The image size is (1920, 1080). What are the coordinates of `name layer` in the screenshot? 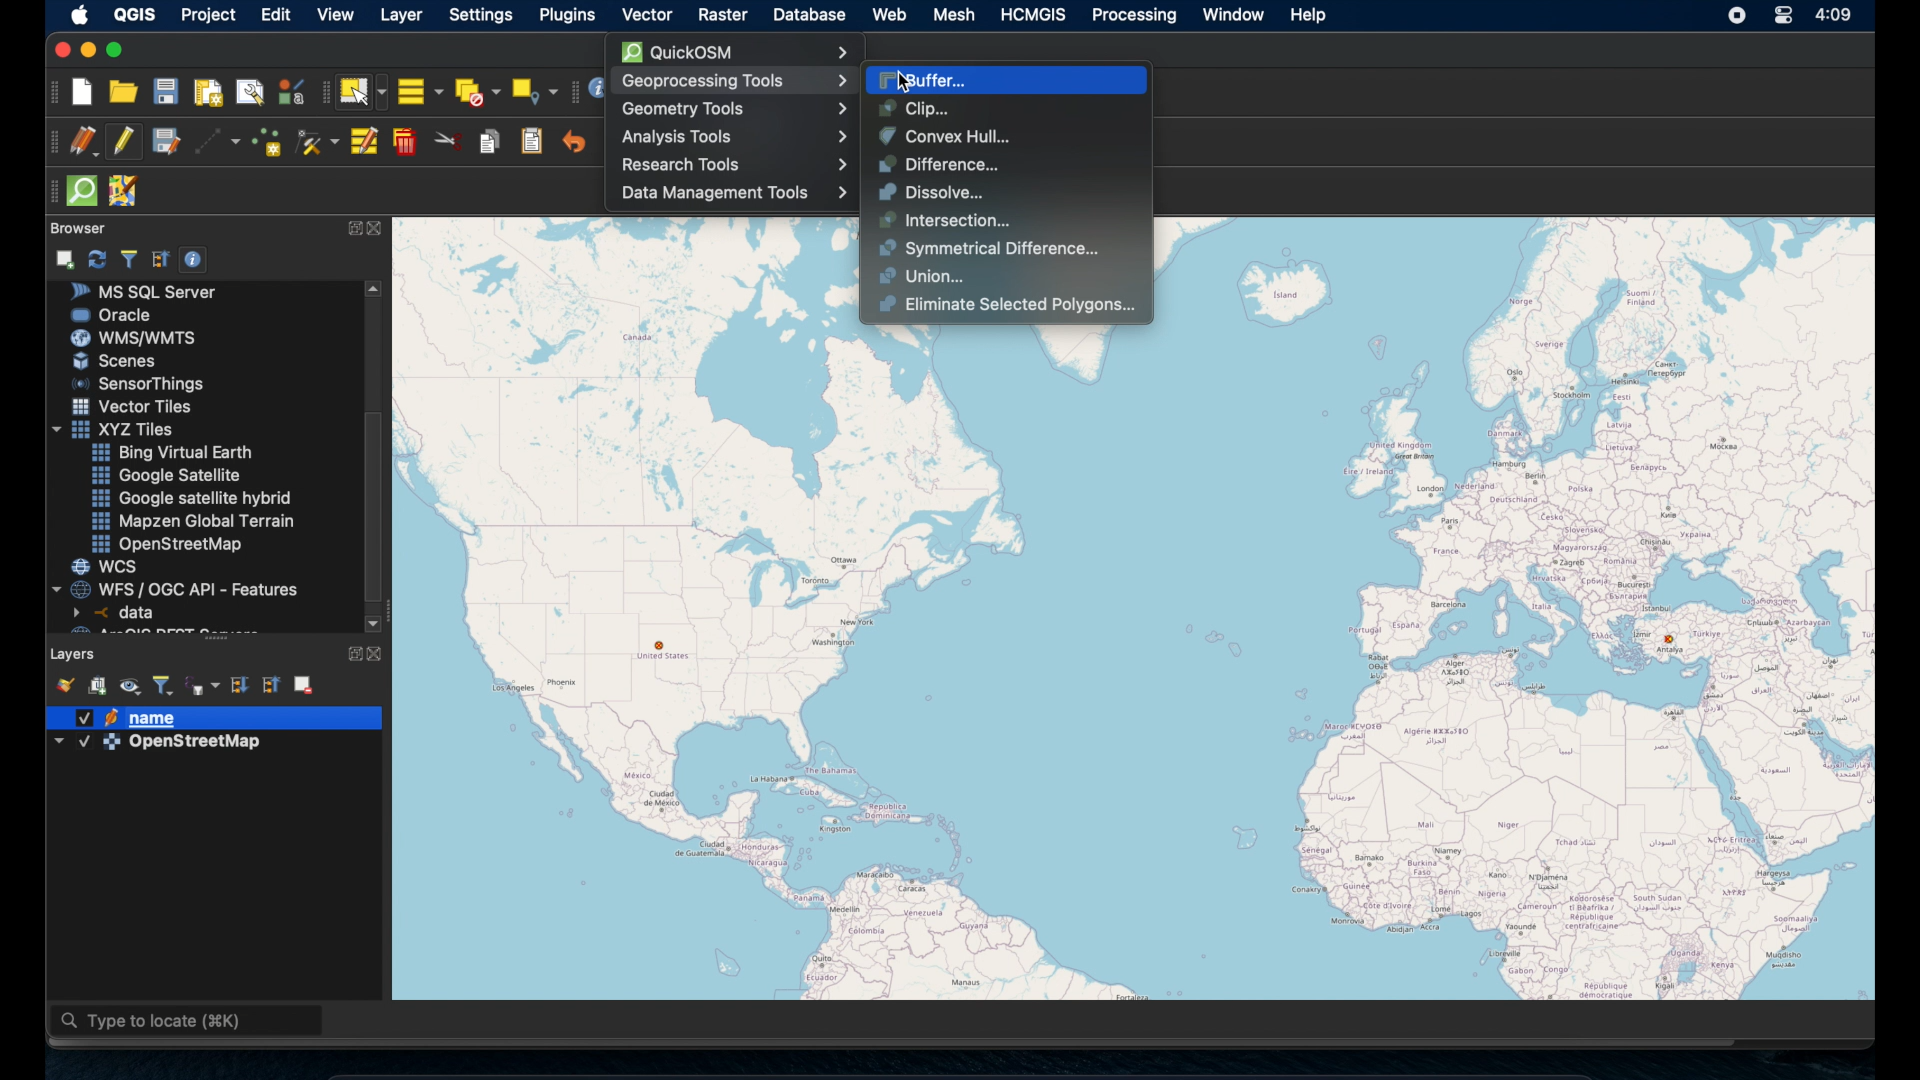 It's located at (134, 718).